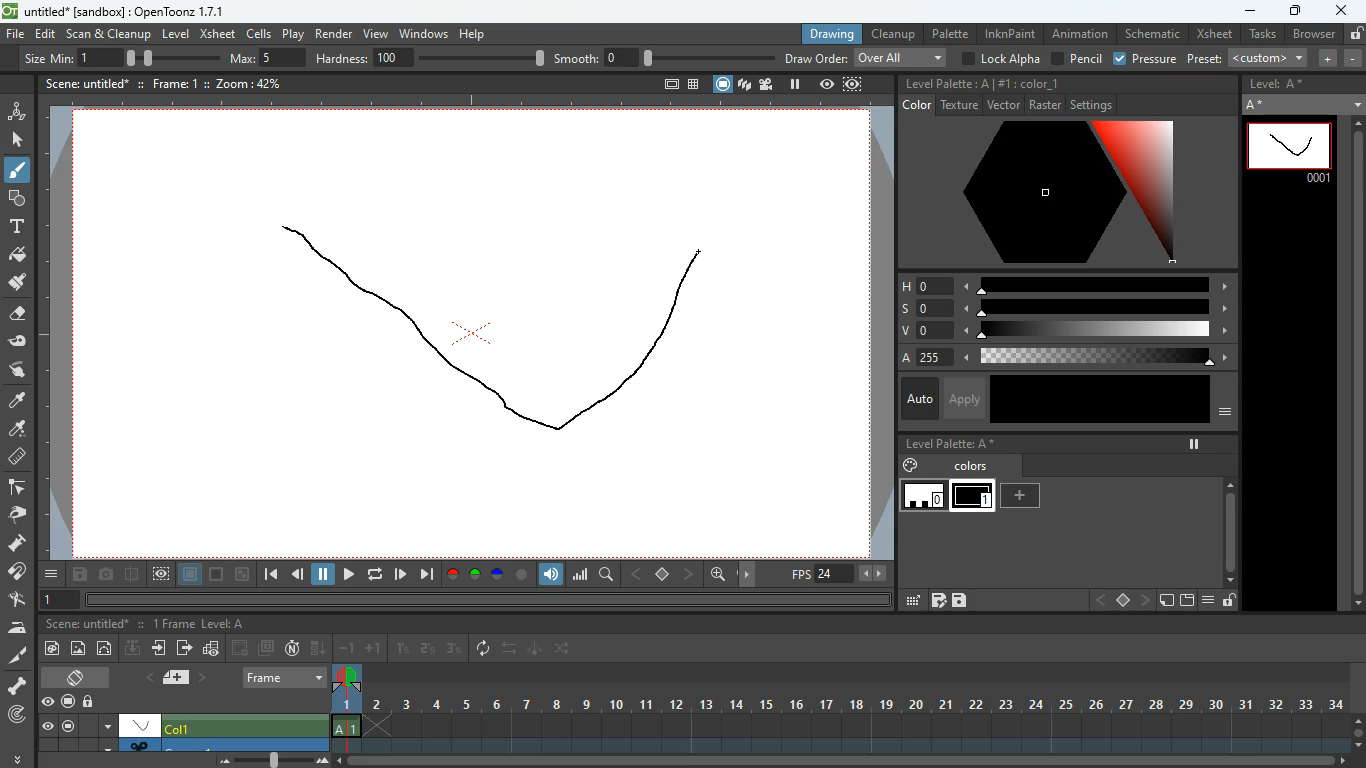 The height and width of the screenshot is (768, 1366). Describe the element at coordinates (552, 575) in the screenshot. I see `volume` at that location.